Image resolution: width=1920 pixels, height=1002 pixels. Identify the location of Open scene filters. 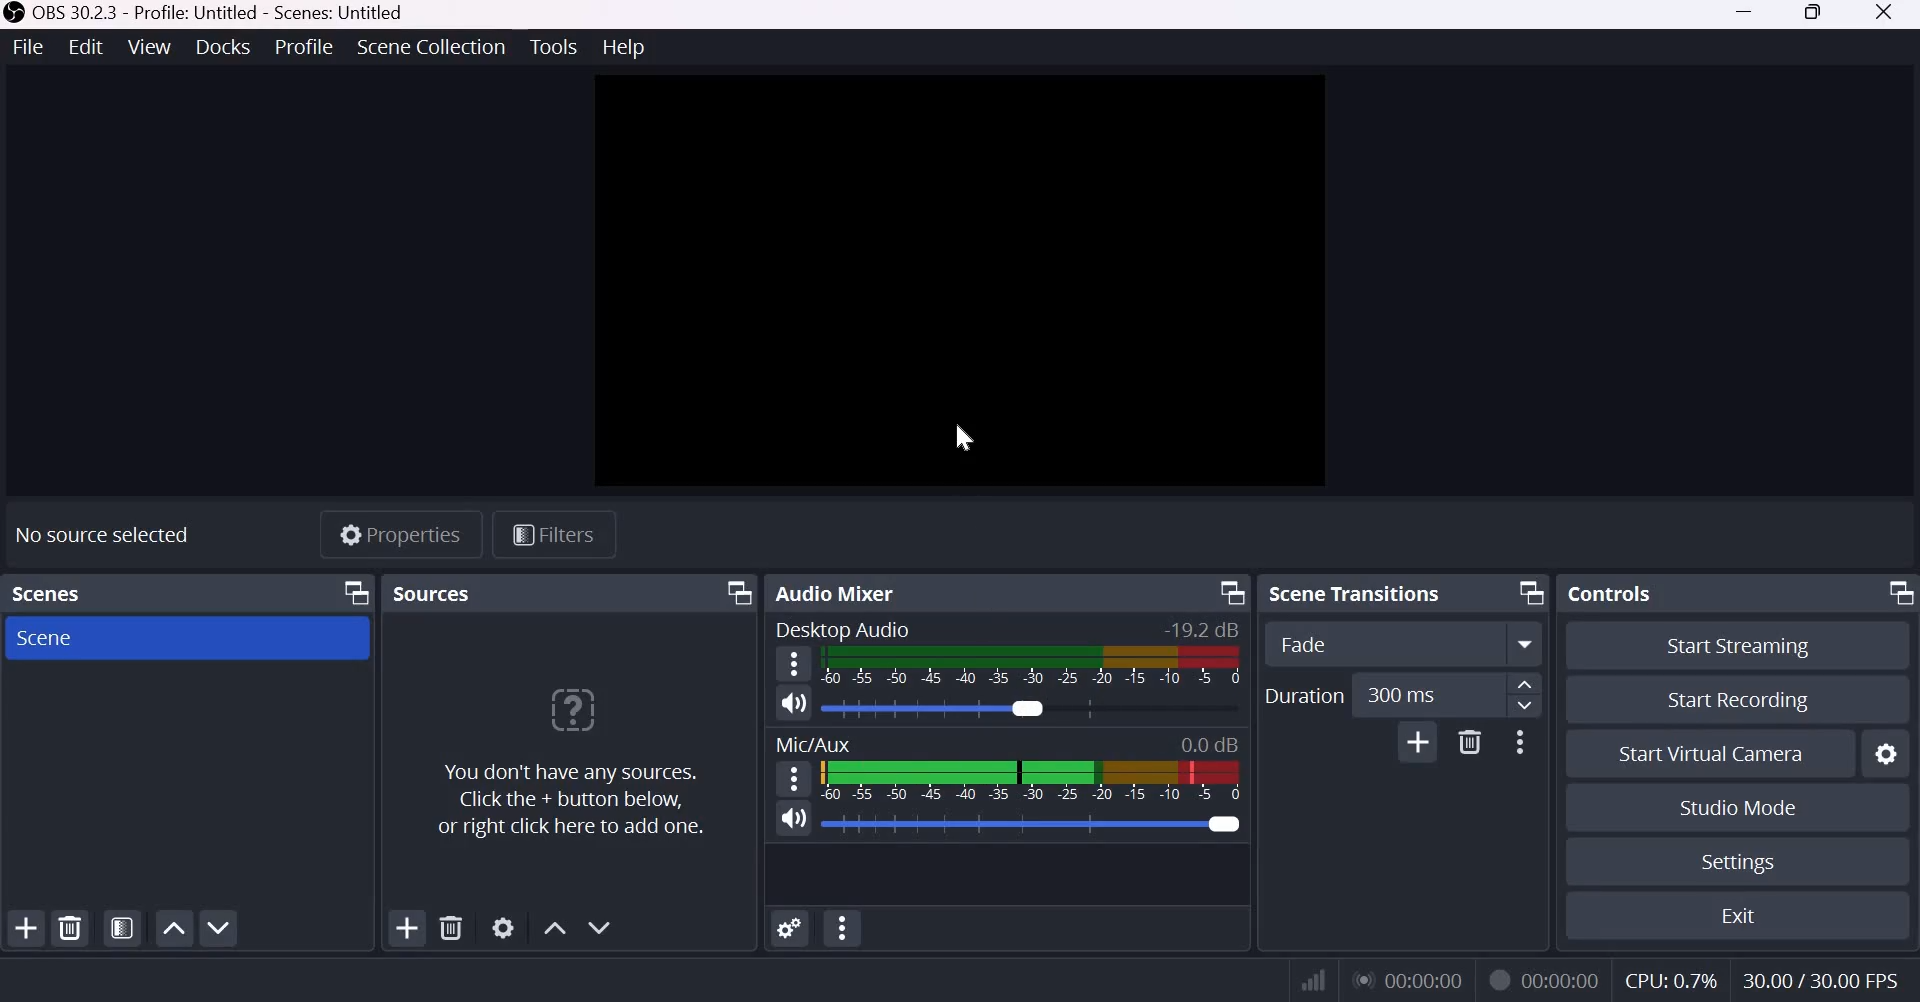
(123, 929).